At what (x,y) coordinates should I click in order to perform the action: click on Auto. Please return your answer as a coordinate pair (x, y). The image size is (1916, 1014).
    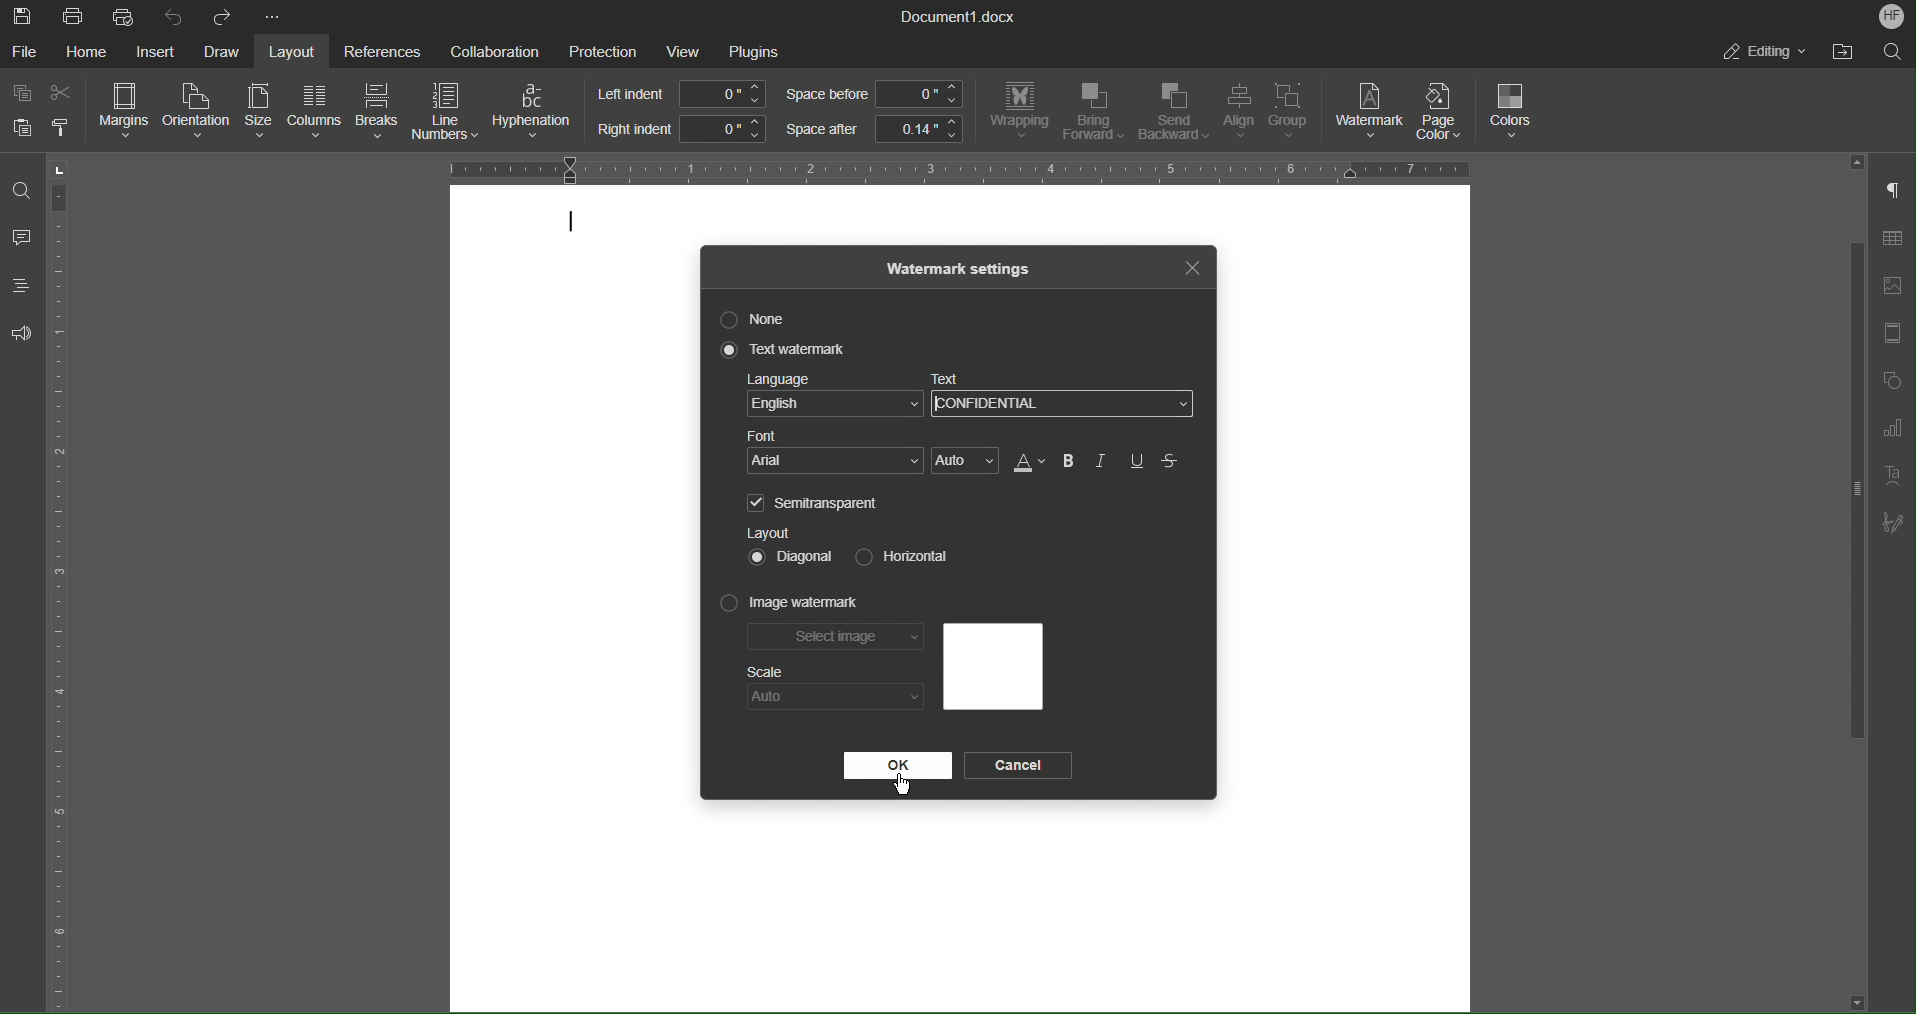
    Looking at the image, I should click on (966, 462).